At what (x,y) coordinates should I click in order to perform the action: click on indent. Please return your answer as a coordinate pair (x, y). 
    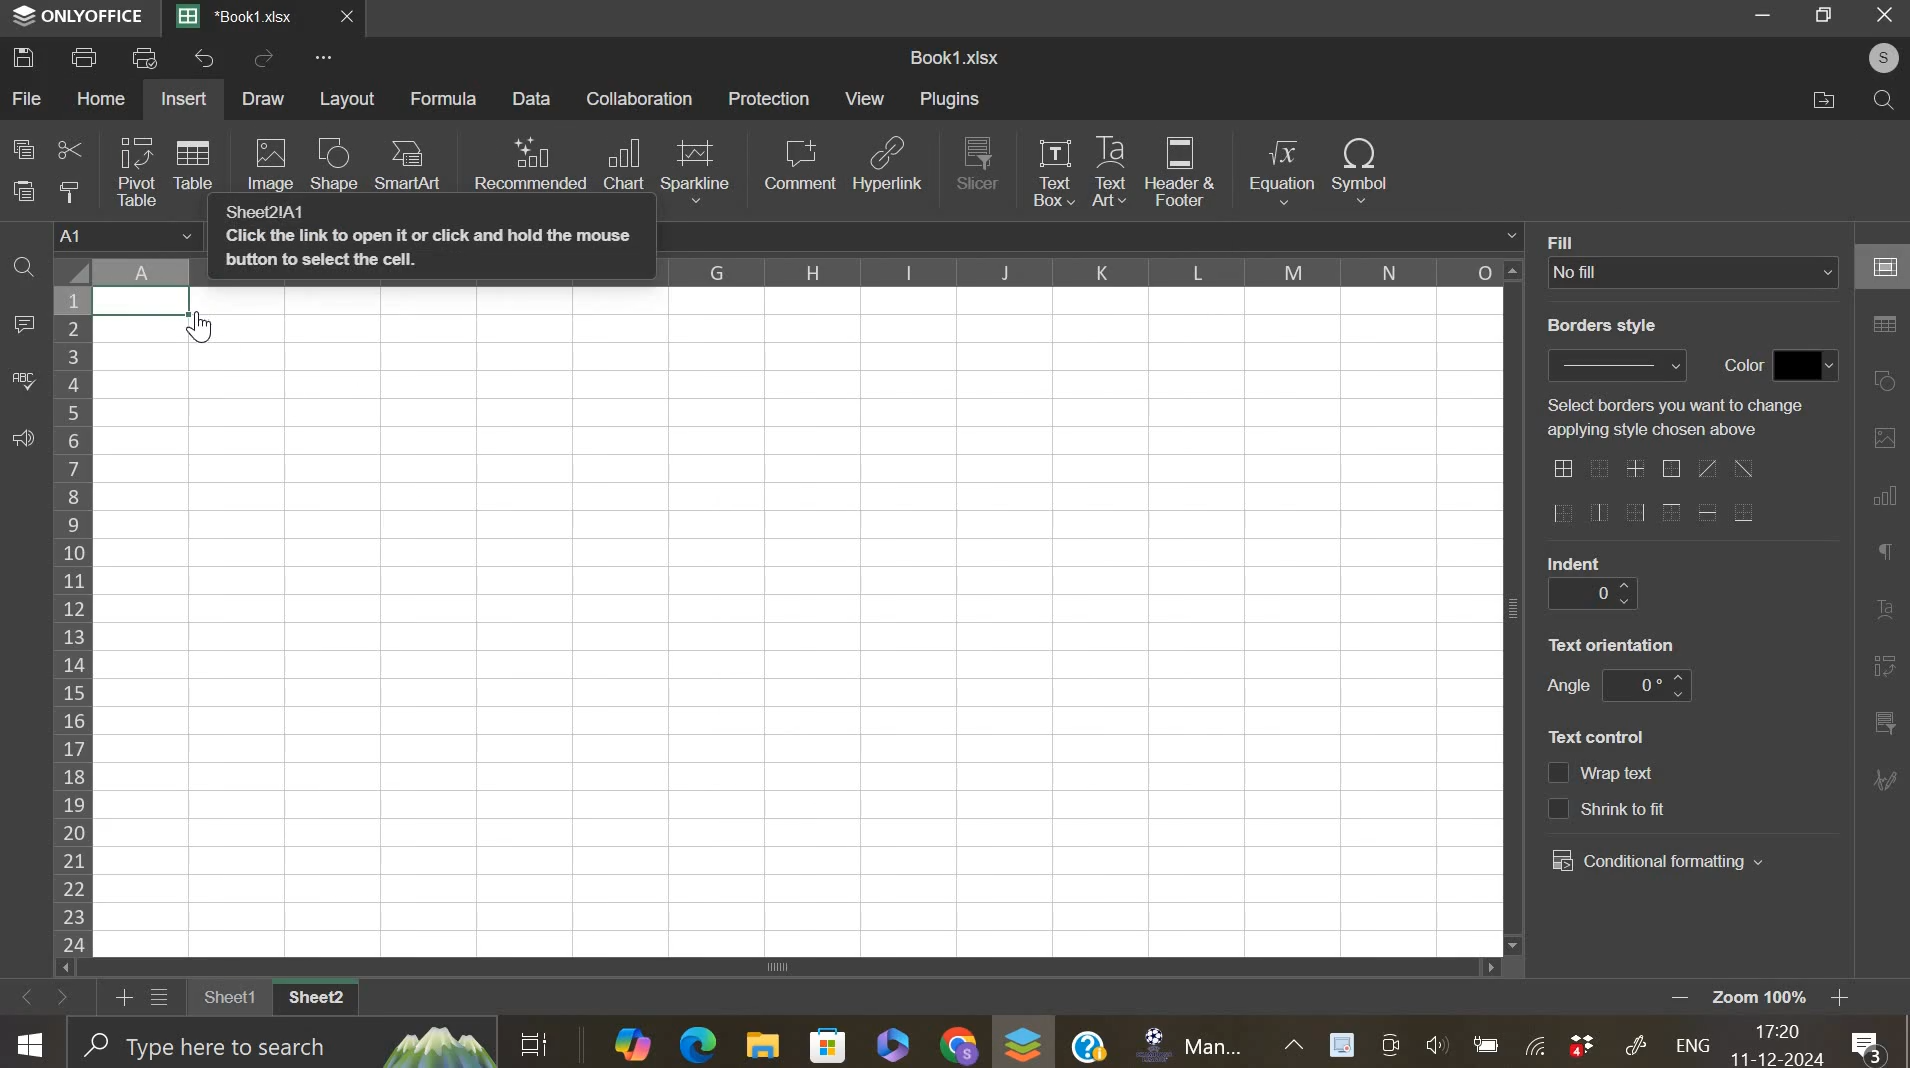
    Looking at the image, I should click on (1591, 595).